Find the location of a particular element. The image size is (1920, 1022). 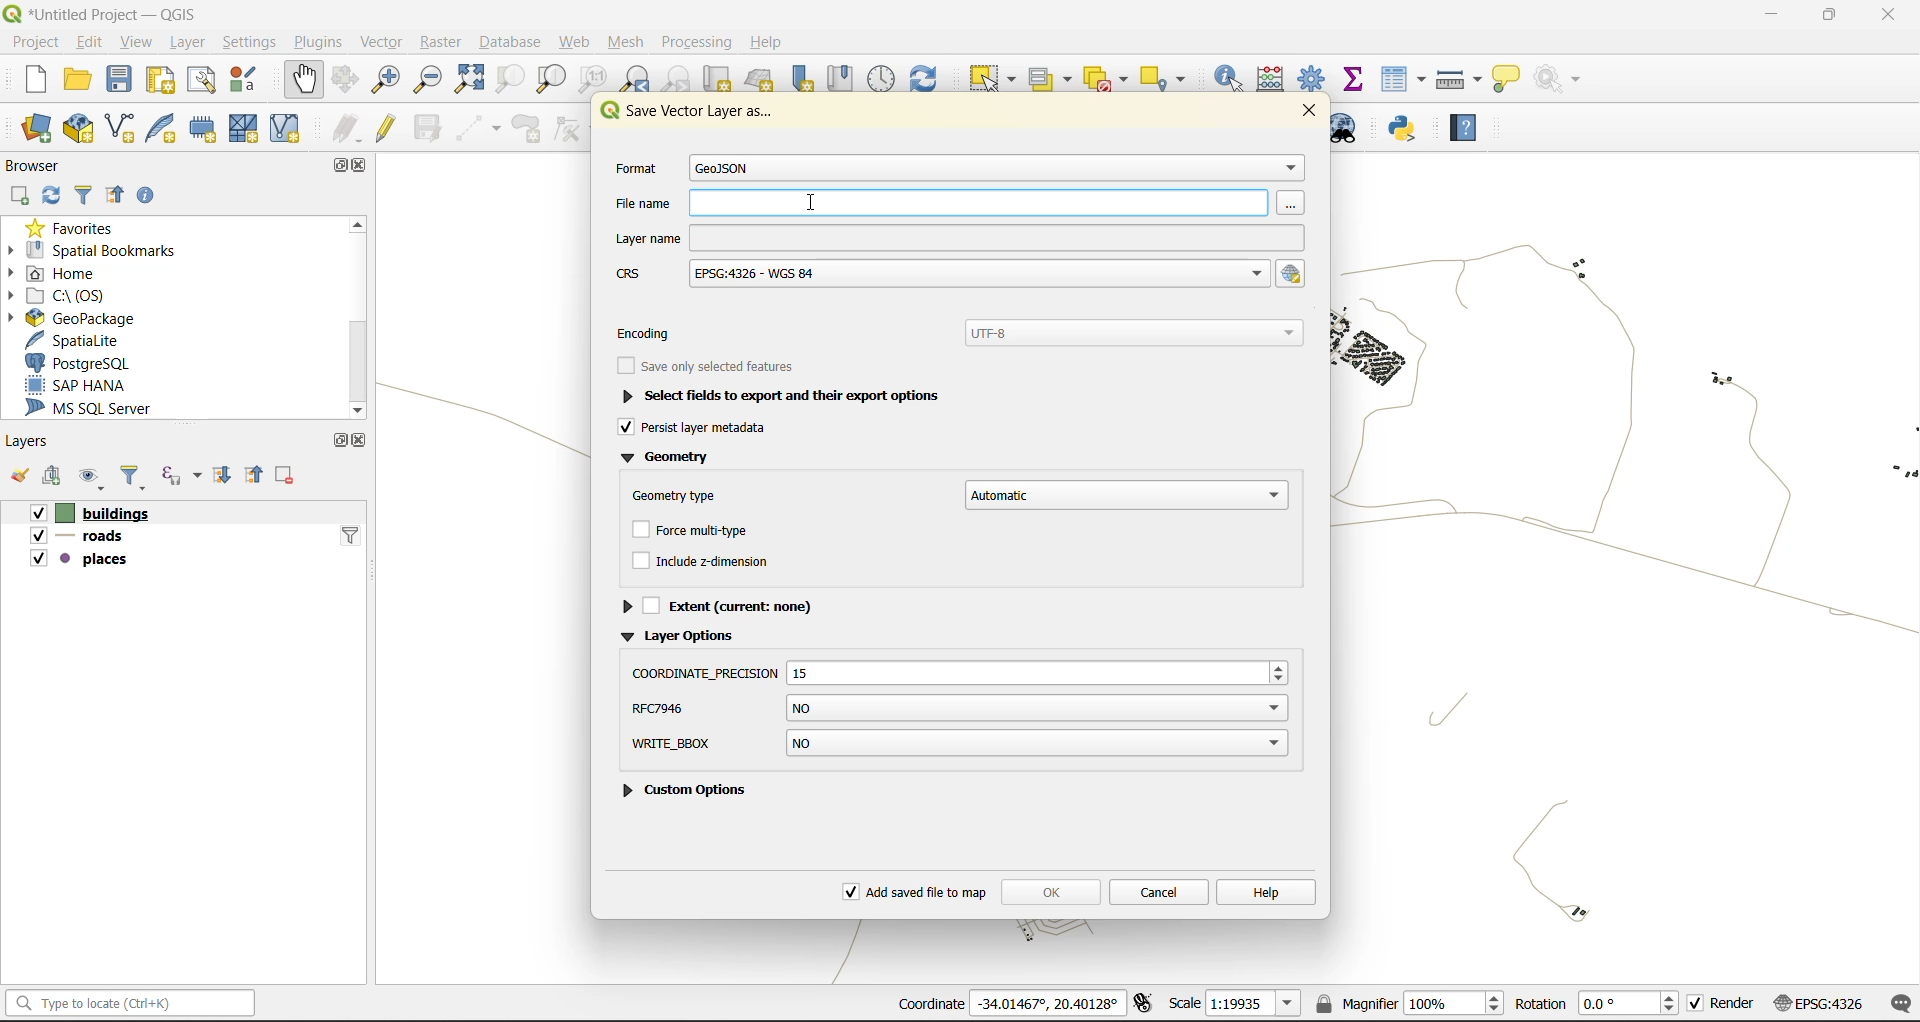

include z dimension is located at coordinates (703, 558).